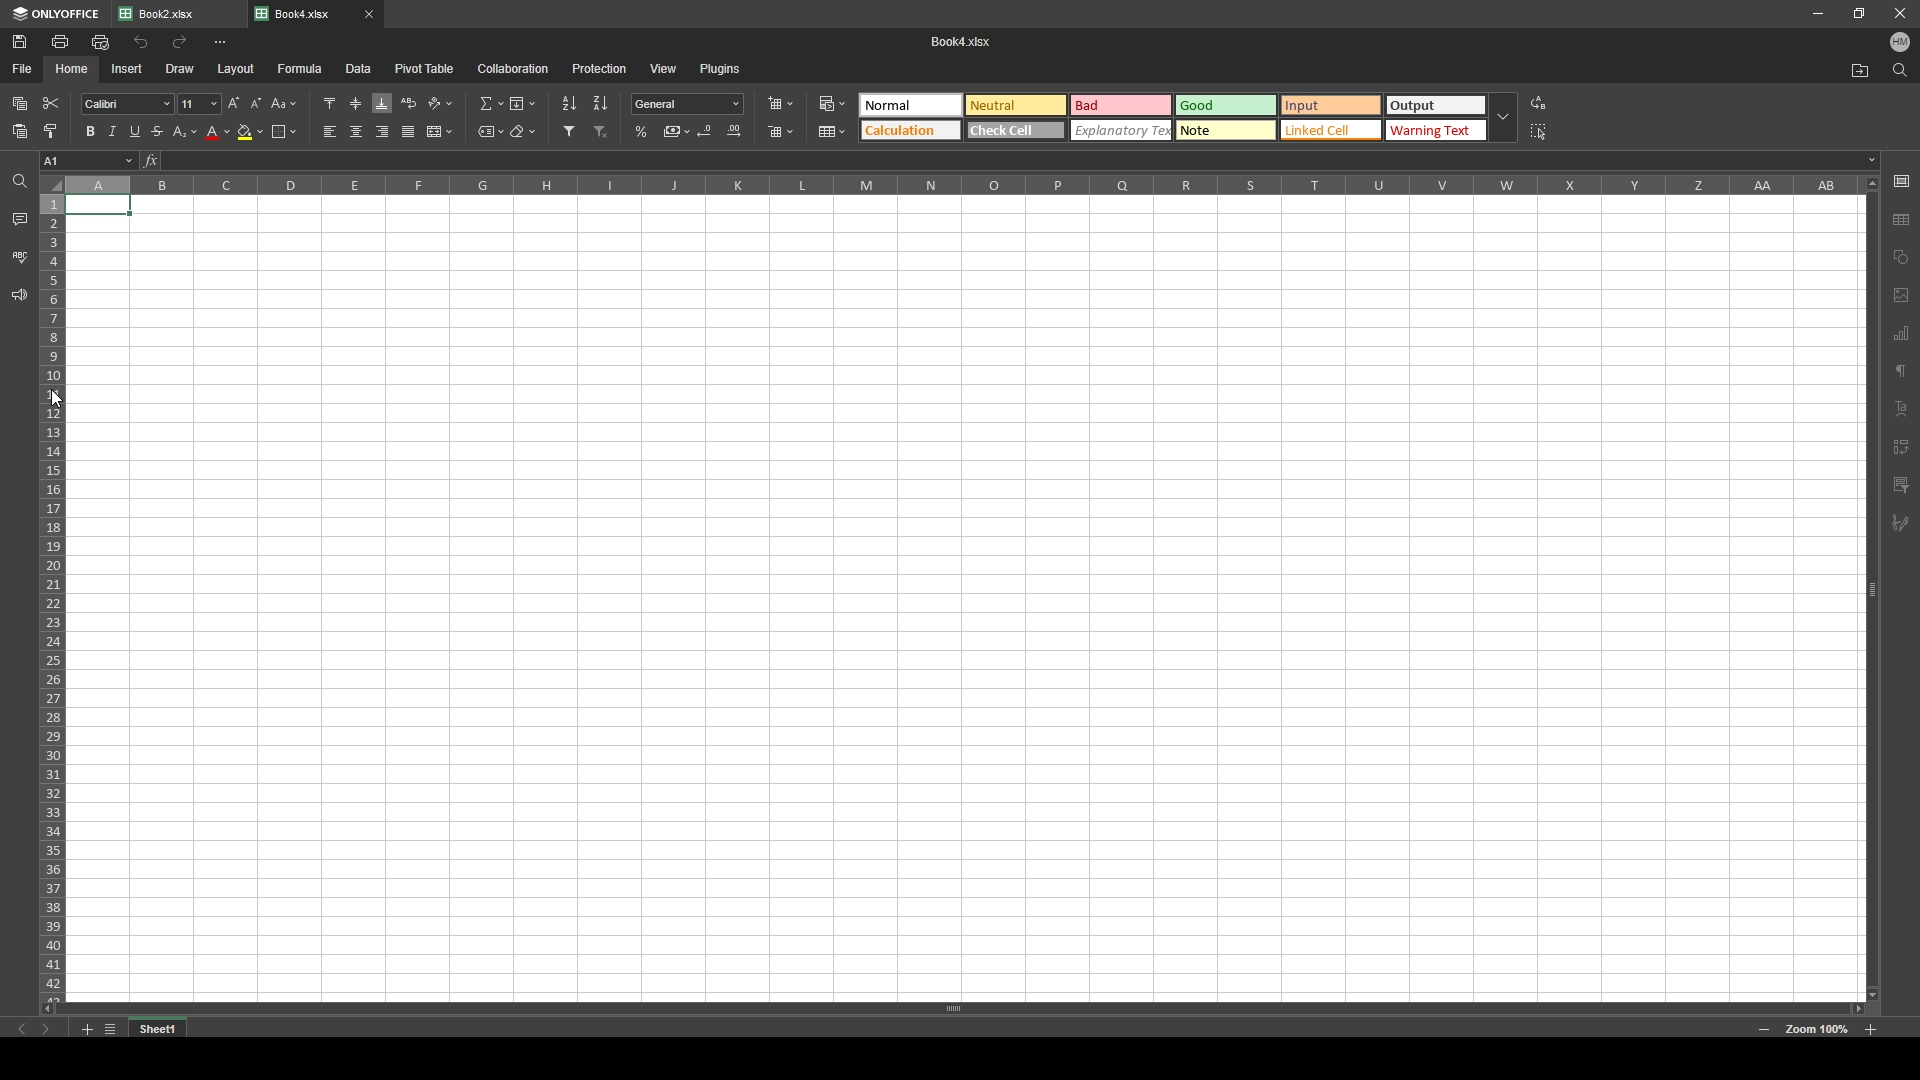 Image resolution: width=1920 pixels, height=1080 pixels. Describe the element at coordinates (109, 132) in the screenshot. I see `italic` at that location.